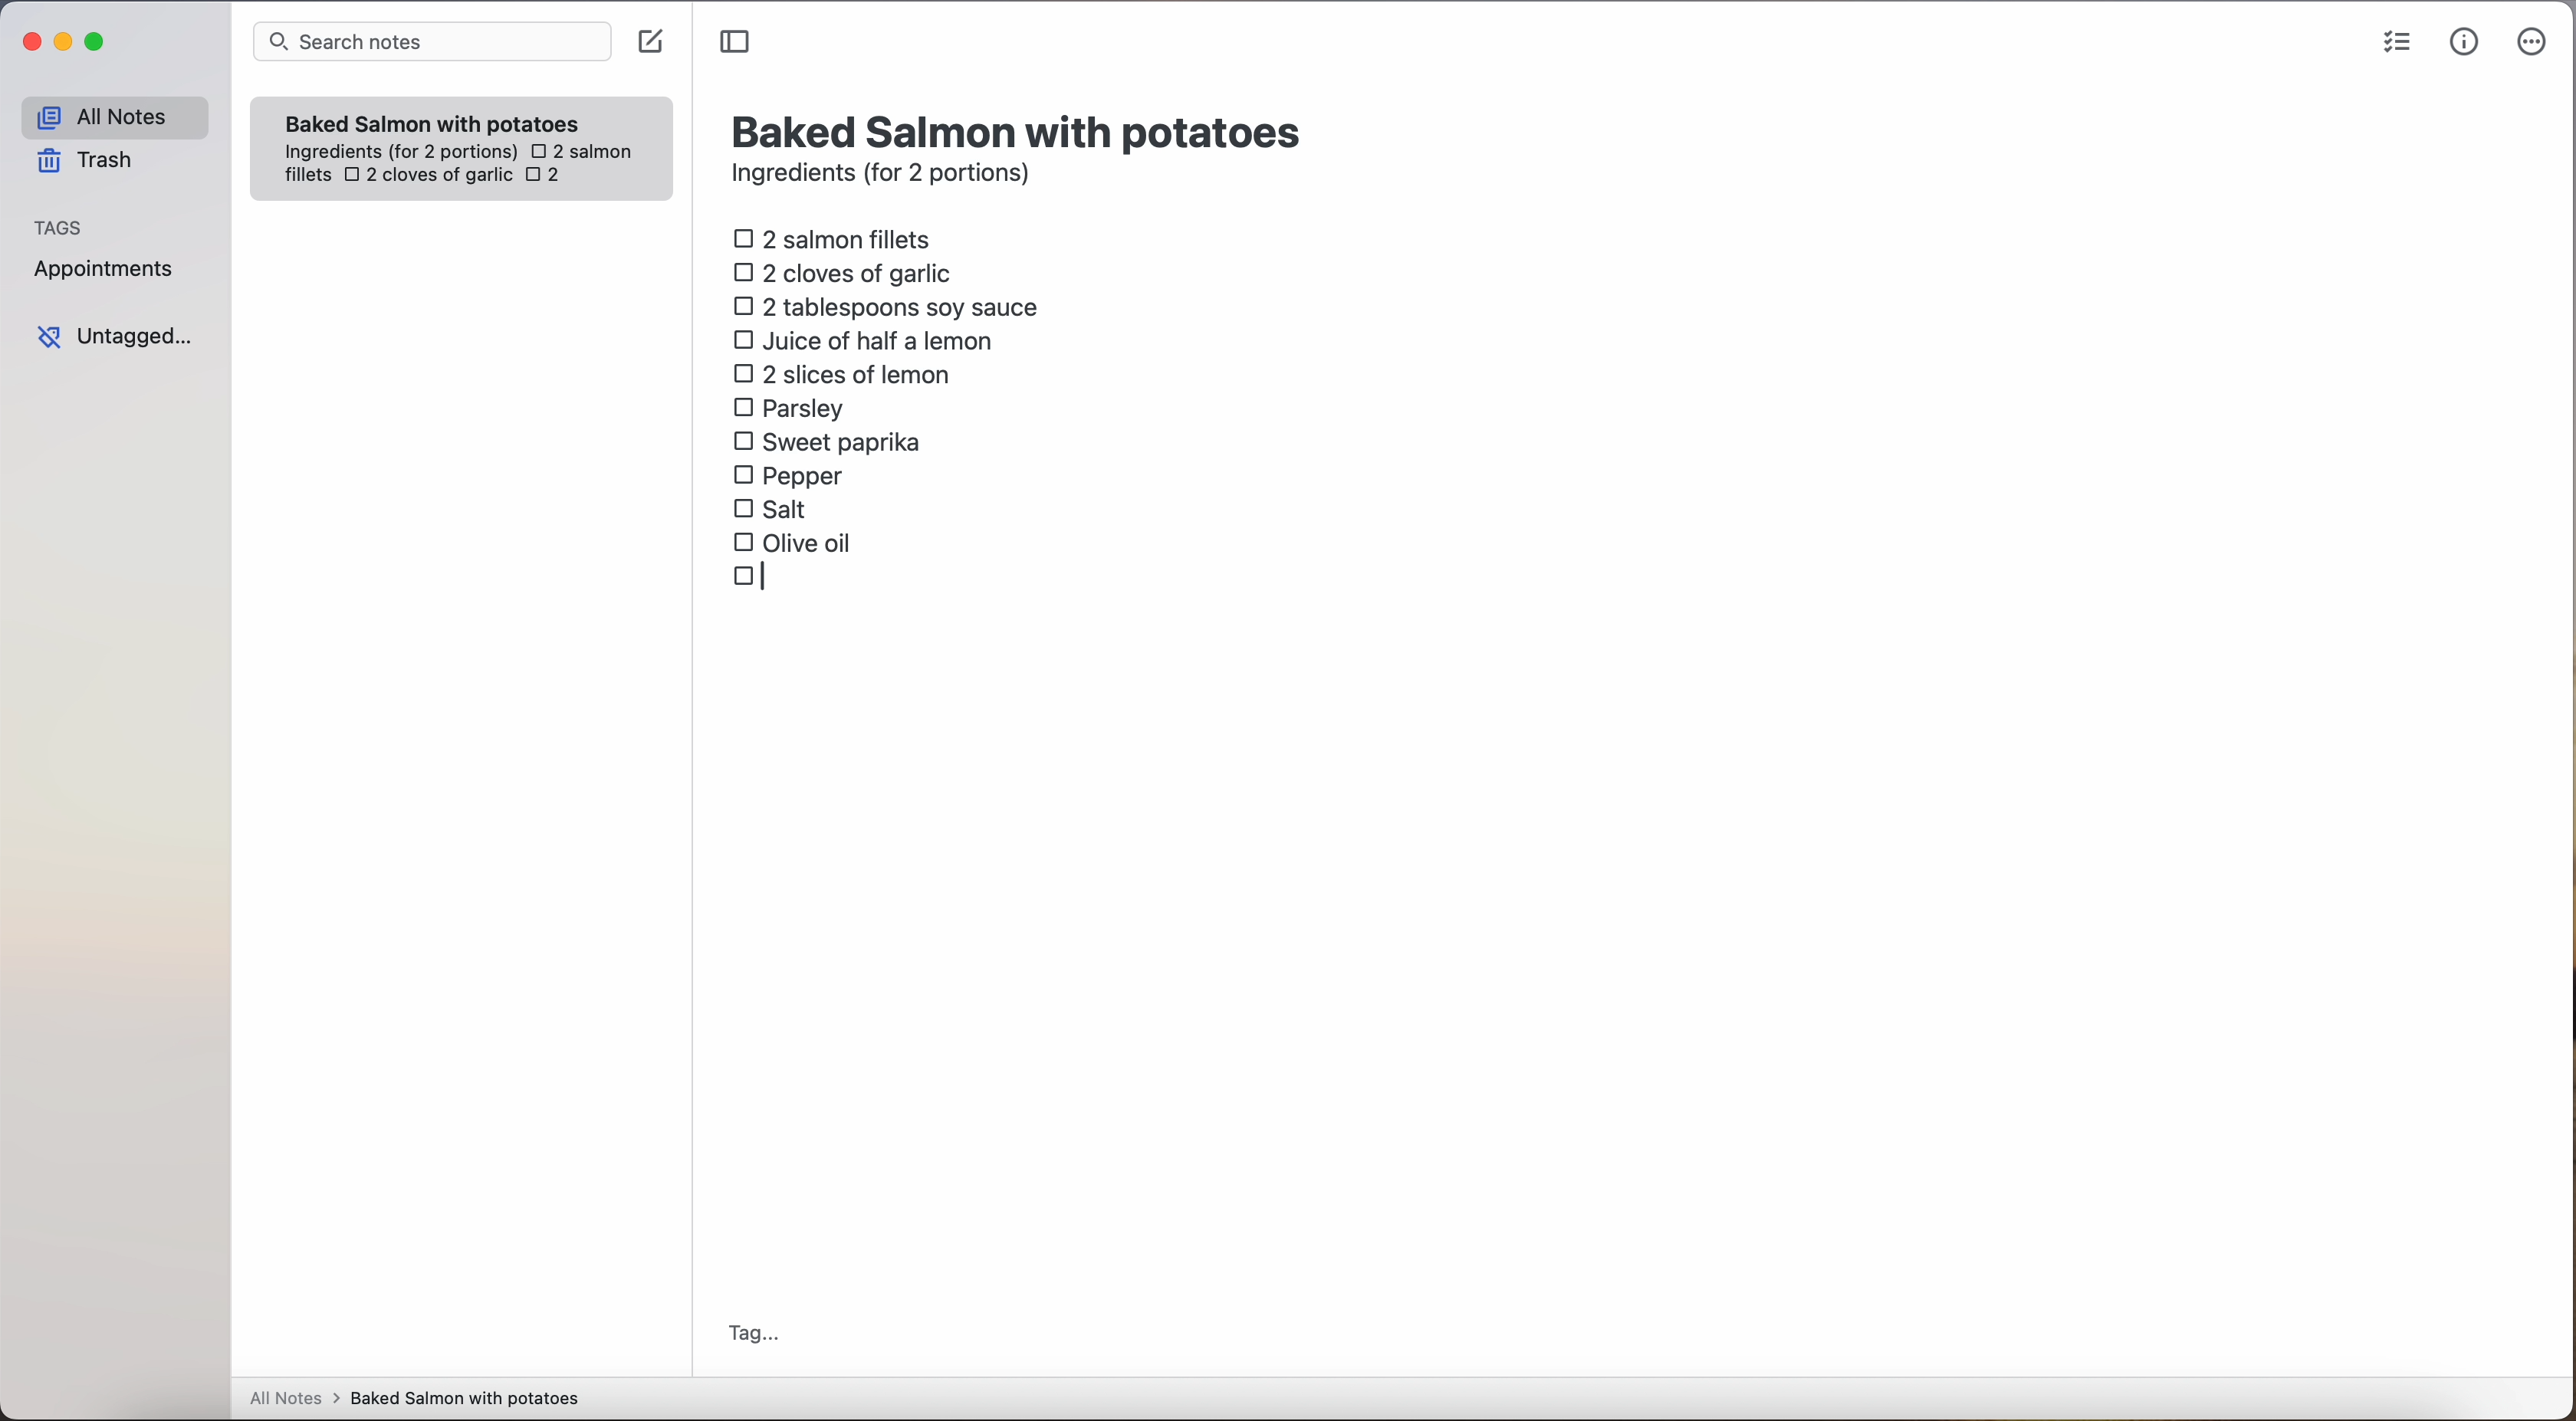 Image resolution: width=2576 pixels, height=1421 pixels. Describe the element at coordinates (2465, 41) in the screenshot. I see `metrics` at that location.